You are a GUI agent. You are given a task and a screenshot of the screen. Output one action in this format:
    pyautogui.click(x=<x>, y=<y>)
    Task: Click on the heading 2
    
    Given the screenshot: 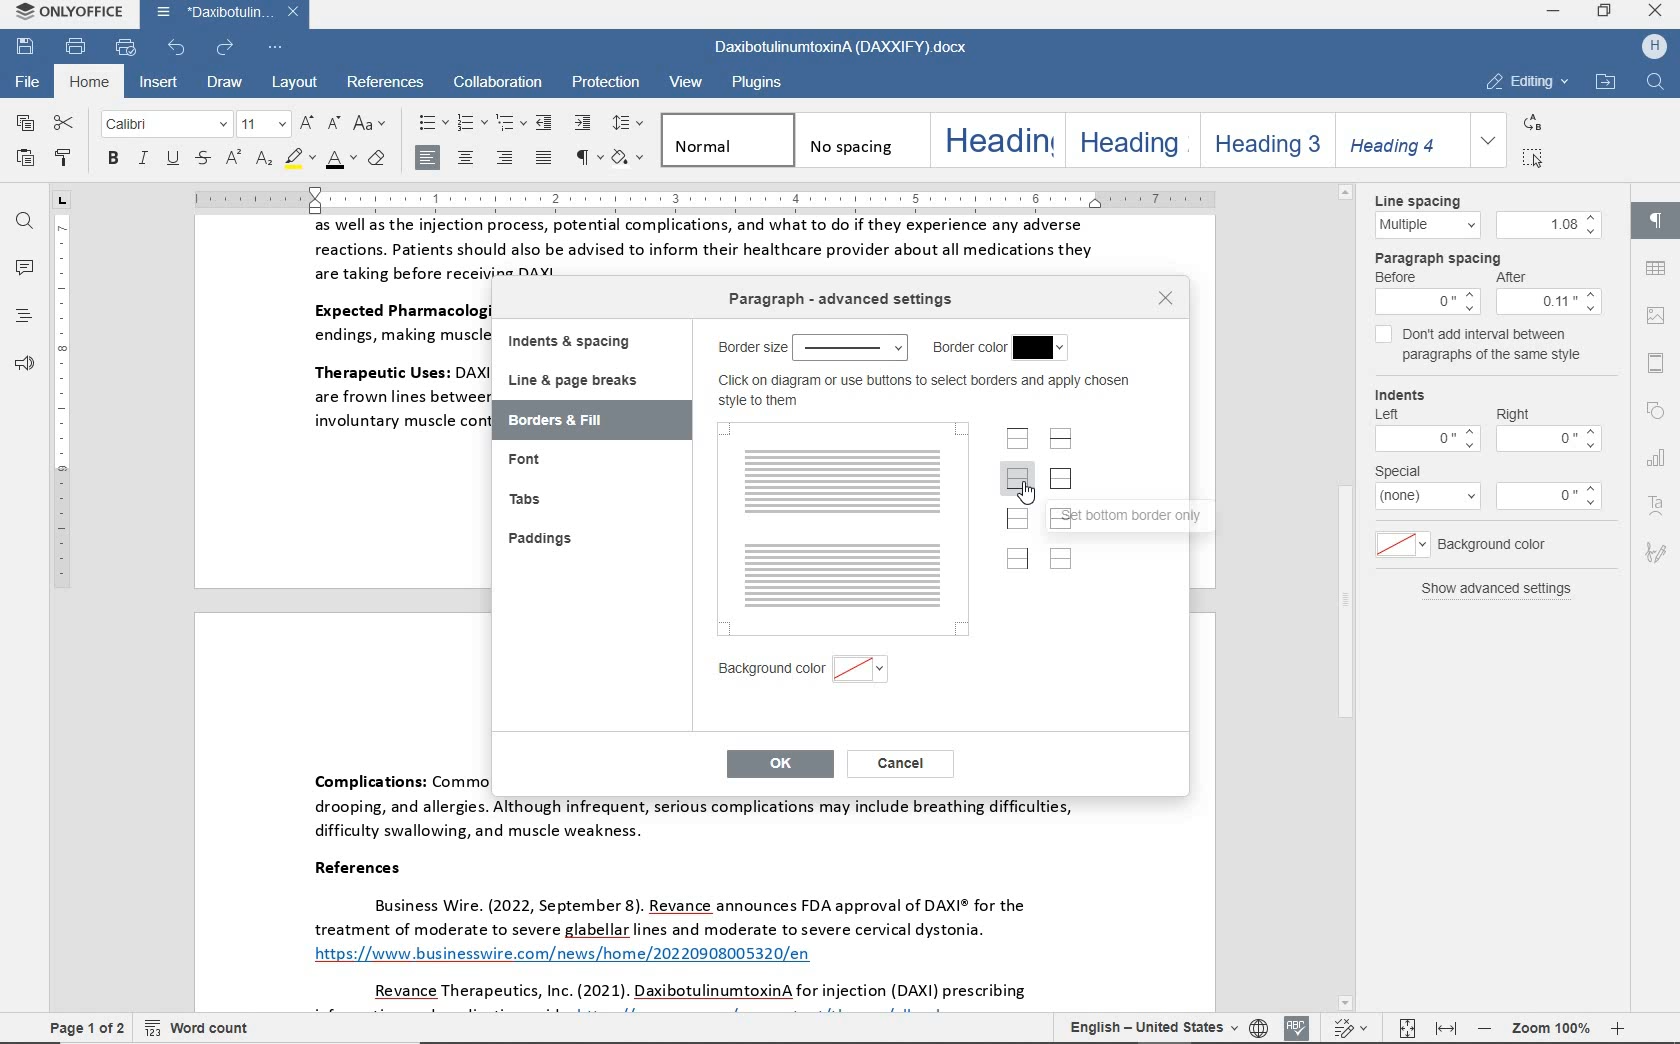 What is the action you would take?
    pyautogui.click(x=1128, y=140)
    